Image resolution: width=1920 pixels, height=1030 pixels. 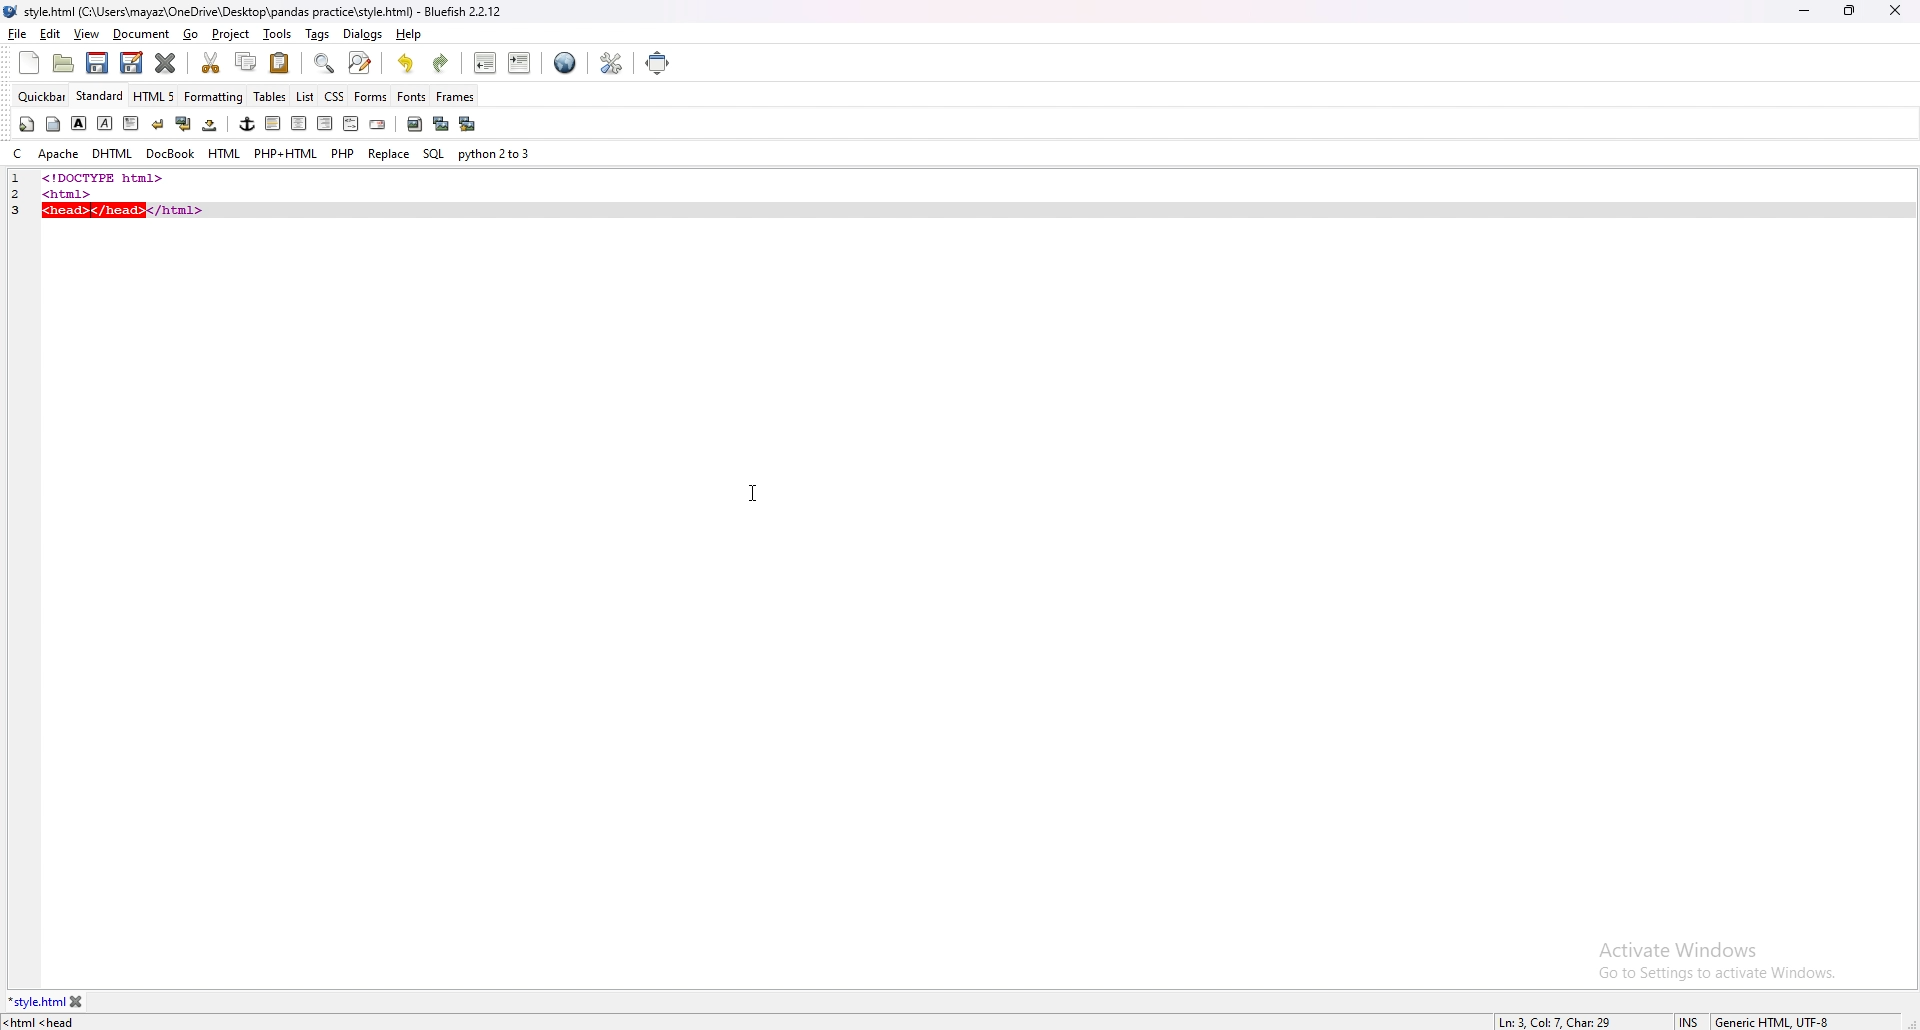 What do you see at coordinates (17, 154) in the screenshot?
I see `c` at bounding box center [17, 154].